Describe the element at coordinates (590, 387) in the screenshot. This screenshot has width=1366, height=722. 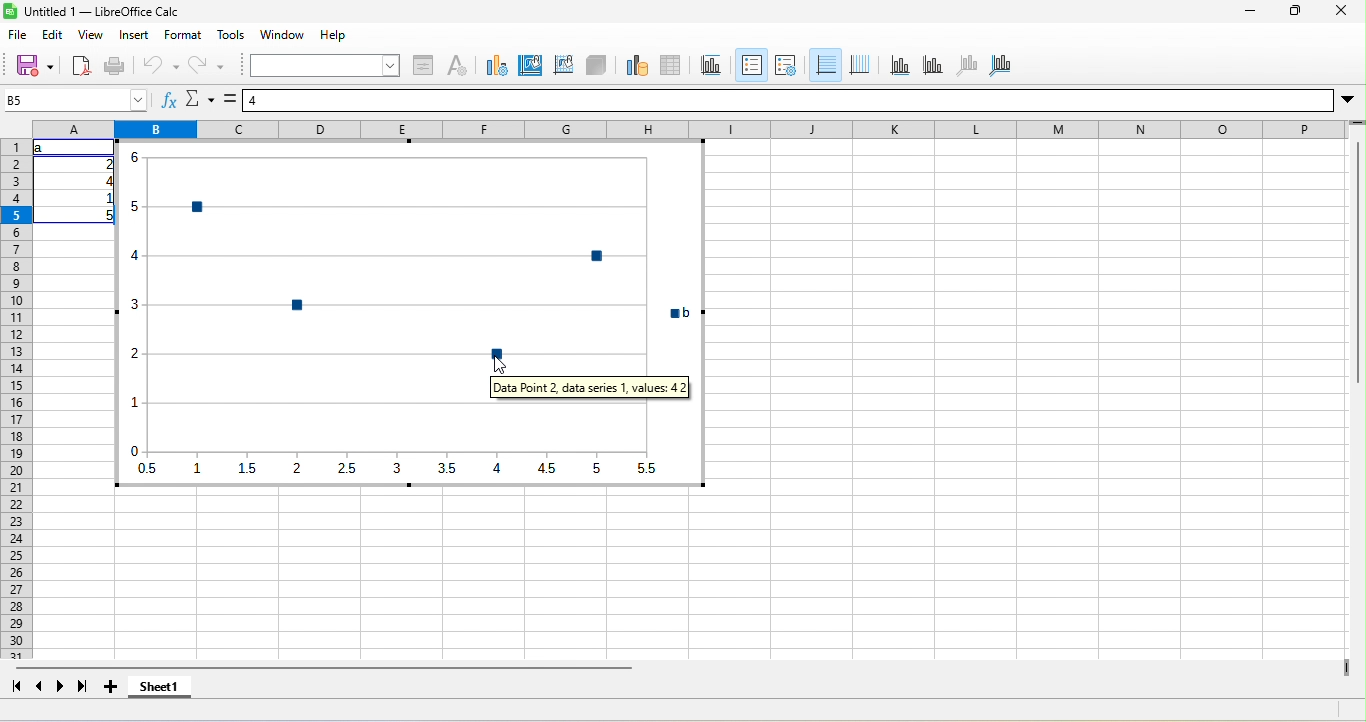
I see `data point 2, data series 1, values: 4 2` at that location.